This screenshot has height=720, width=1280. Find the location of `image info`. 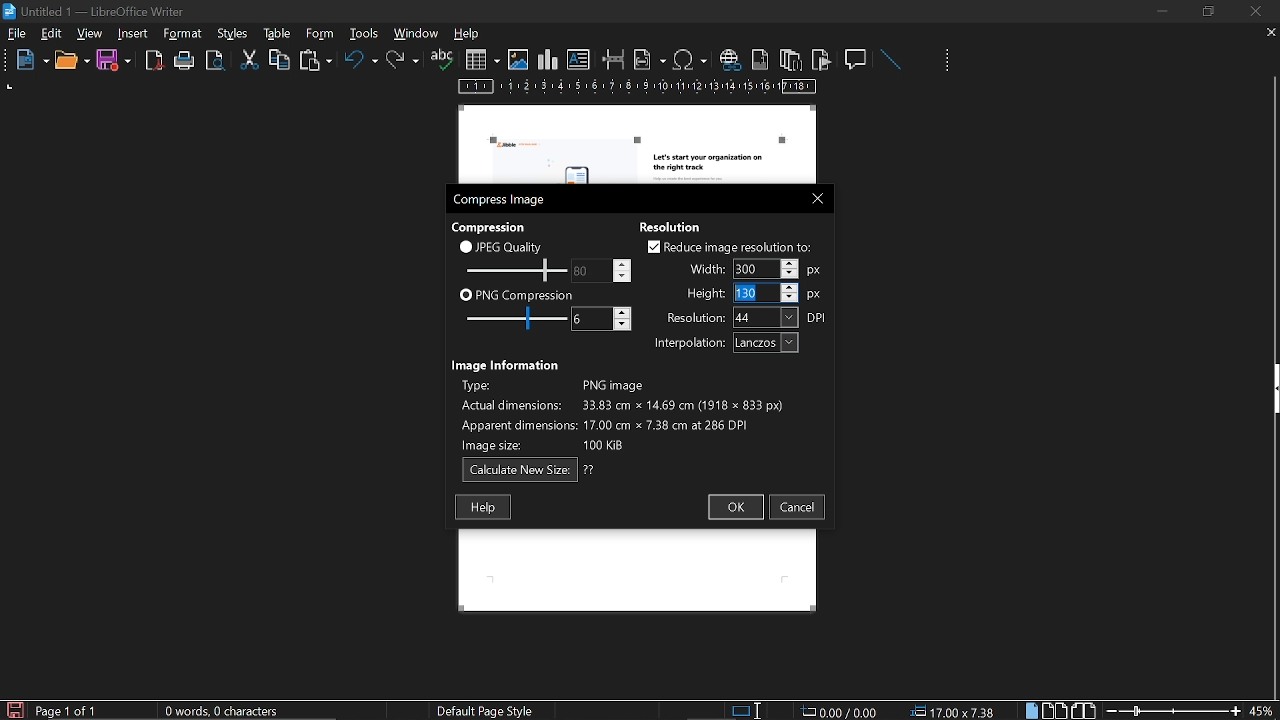

image info is located at coordinates (622, 412).